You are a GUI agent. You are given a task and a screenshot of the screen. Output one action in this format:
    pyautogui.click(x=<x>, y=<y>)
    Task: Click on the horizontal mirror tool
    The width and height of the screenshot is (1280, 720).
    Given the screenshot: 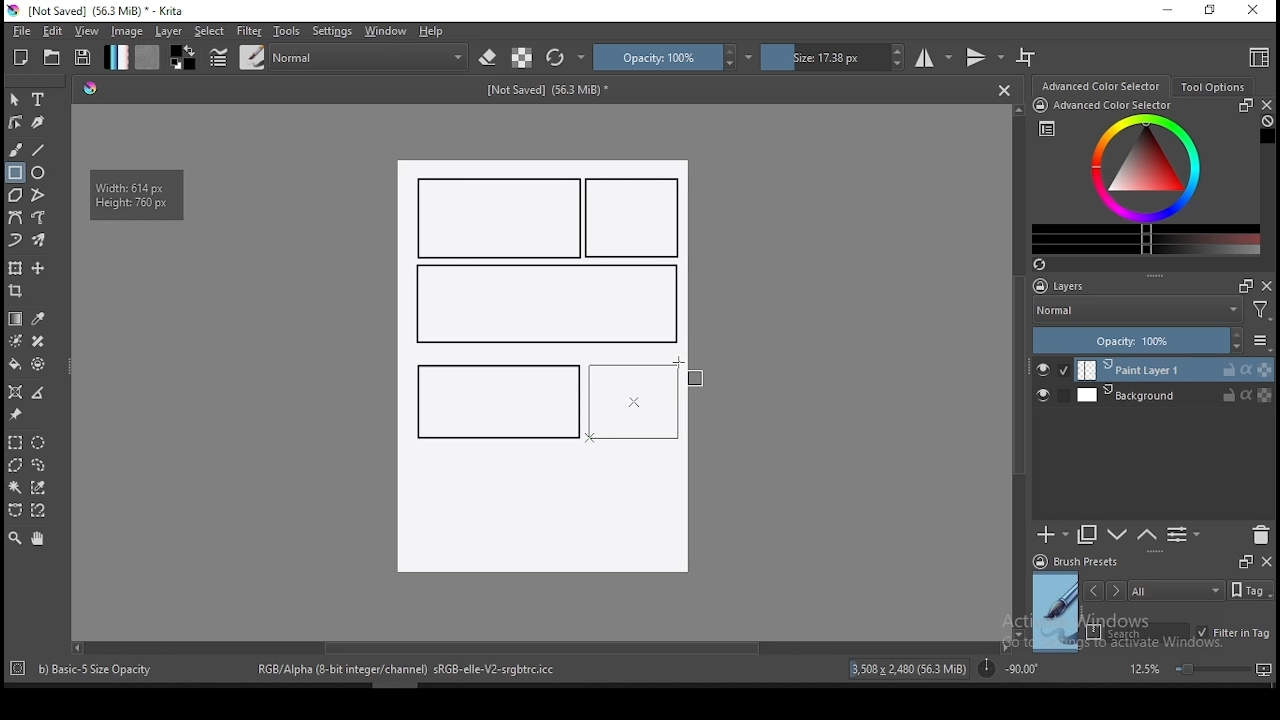 What is the action you would take?
    pyautogui.click(x=934, y=57)
    